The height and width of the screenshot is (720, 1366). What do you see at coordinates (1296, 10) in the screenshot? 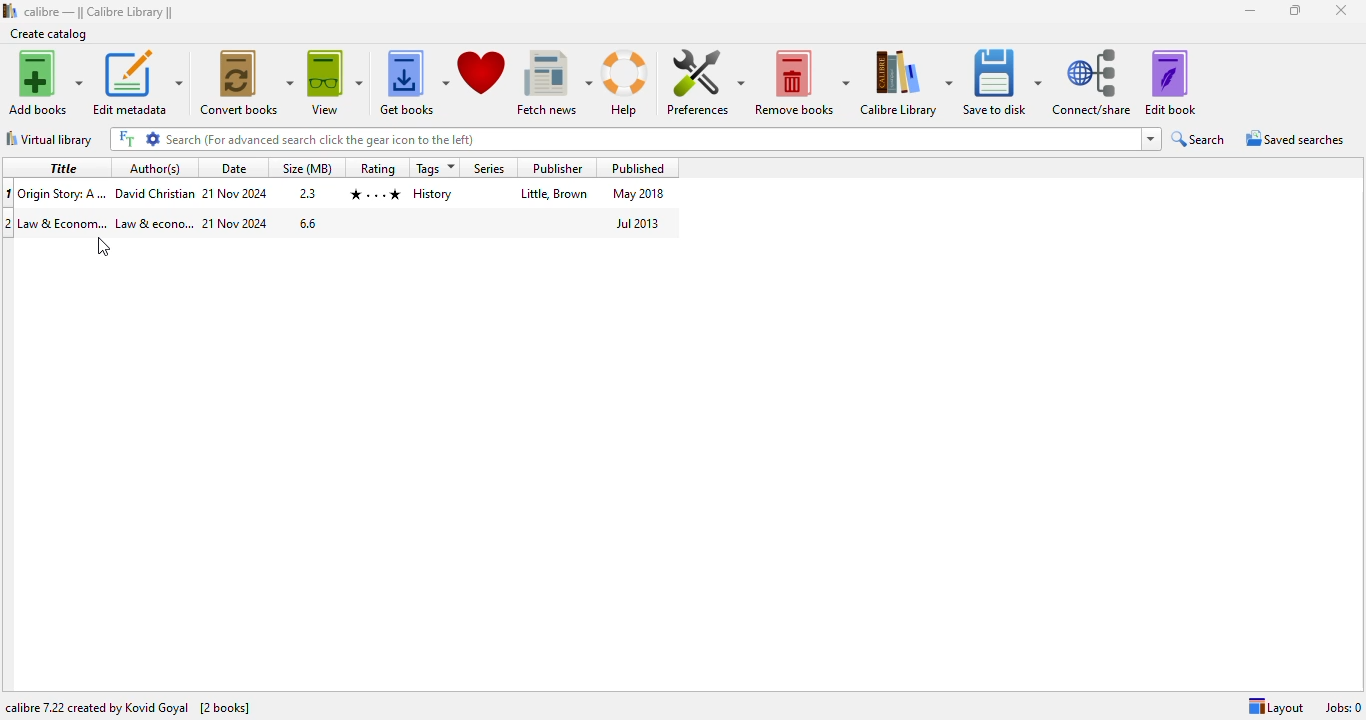
I see `maximize` at bounding box center [1296, 10].